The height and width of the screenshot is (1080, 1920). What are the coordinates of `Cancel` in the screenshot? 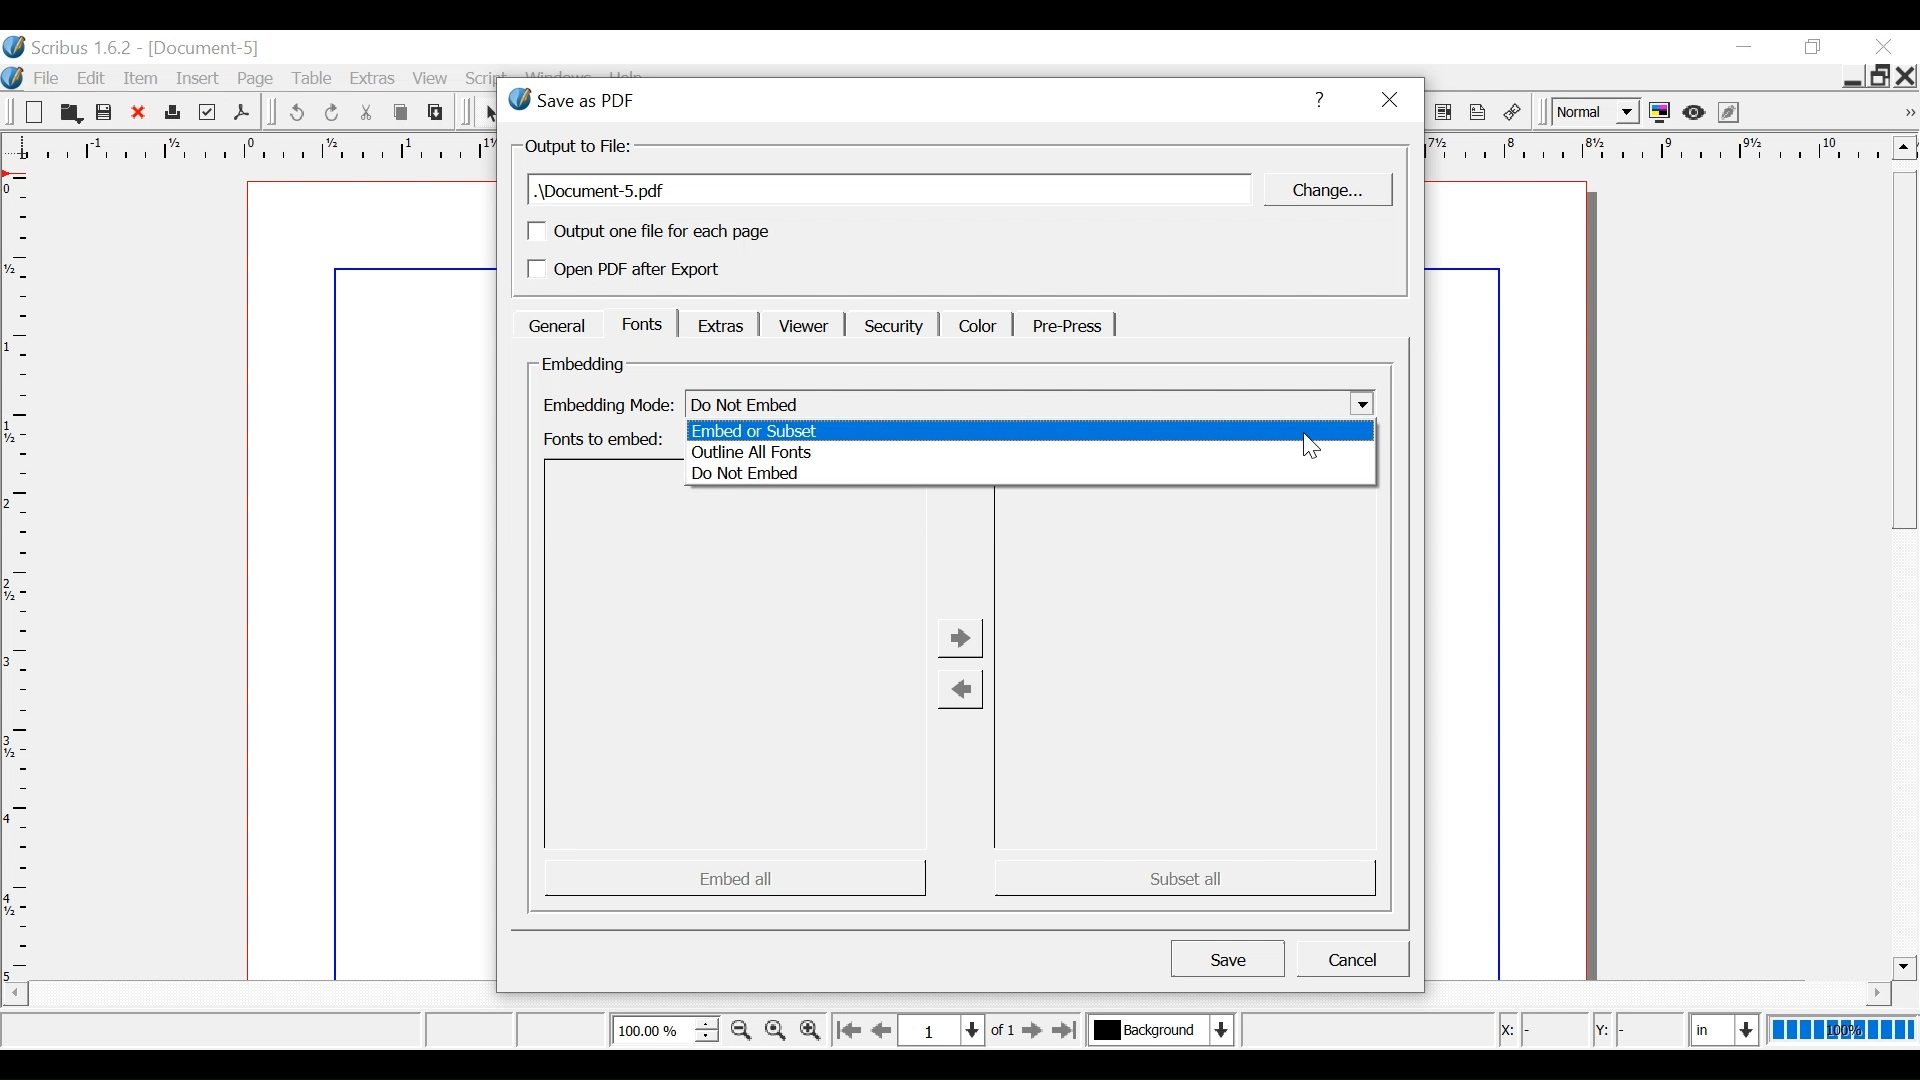 It's located at (1353, 959).